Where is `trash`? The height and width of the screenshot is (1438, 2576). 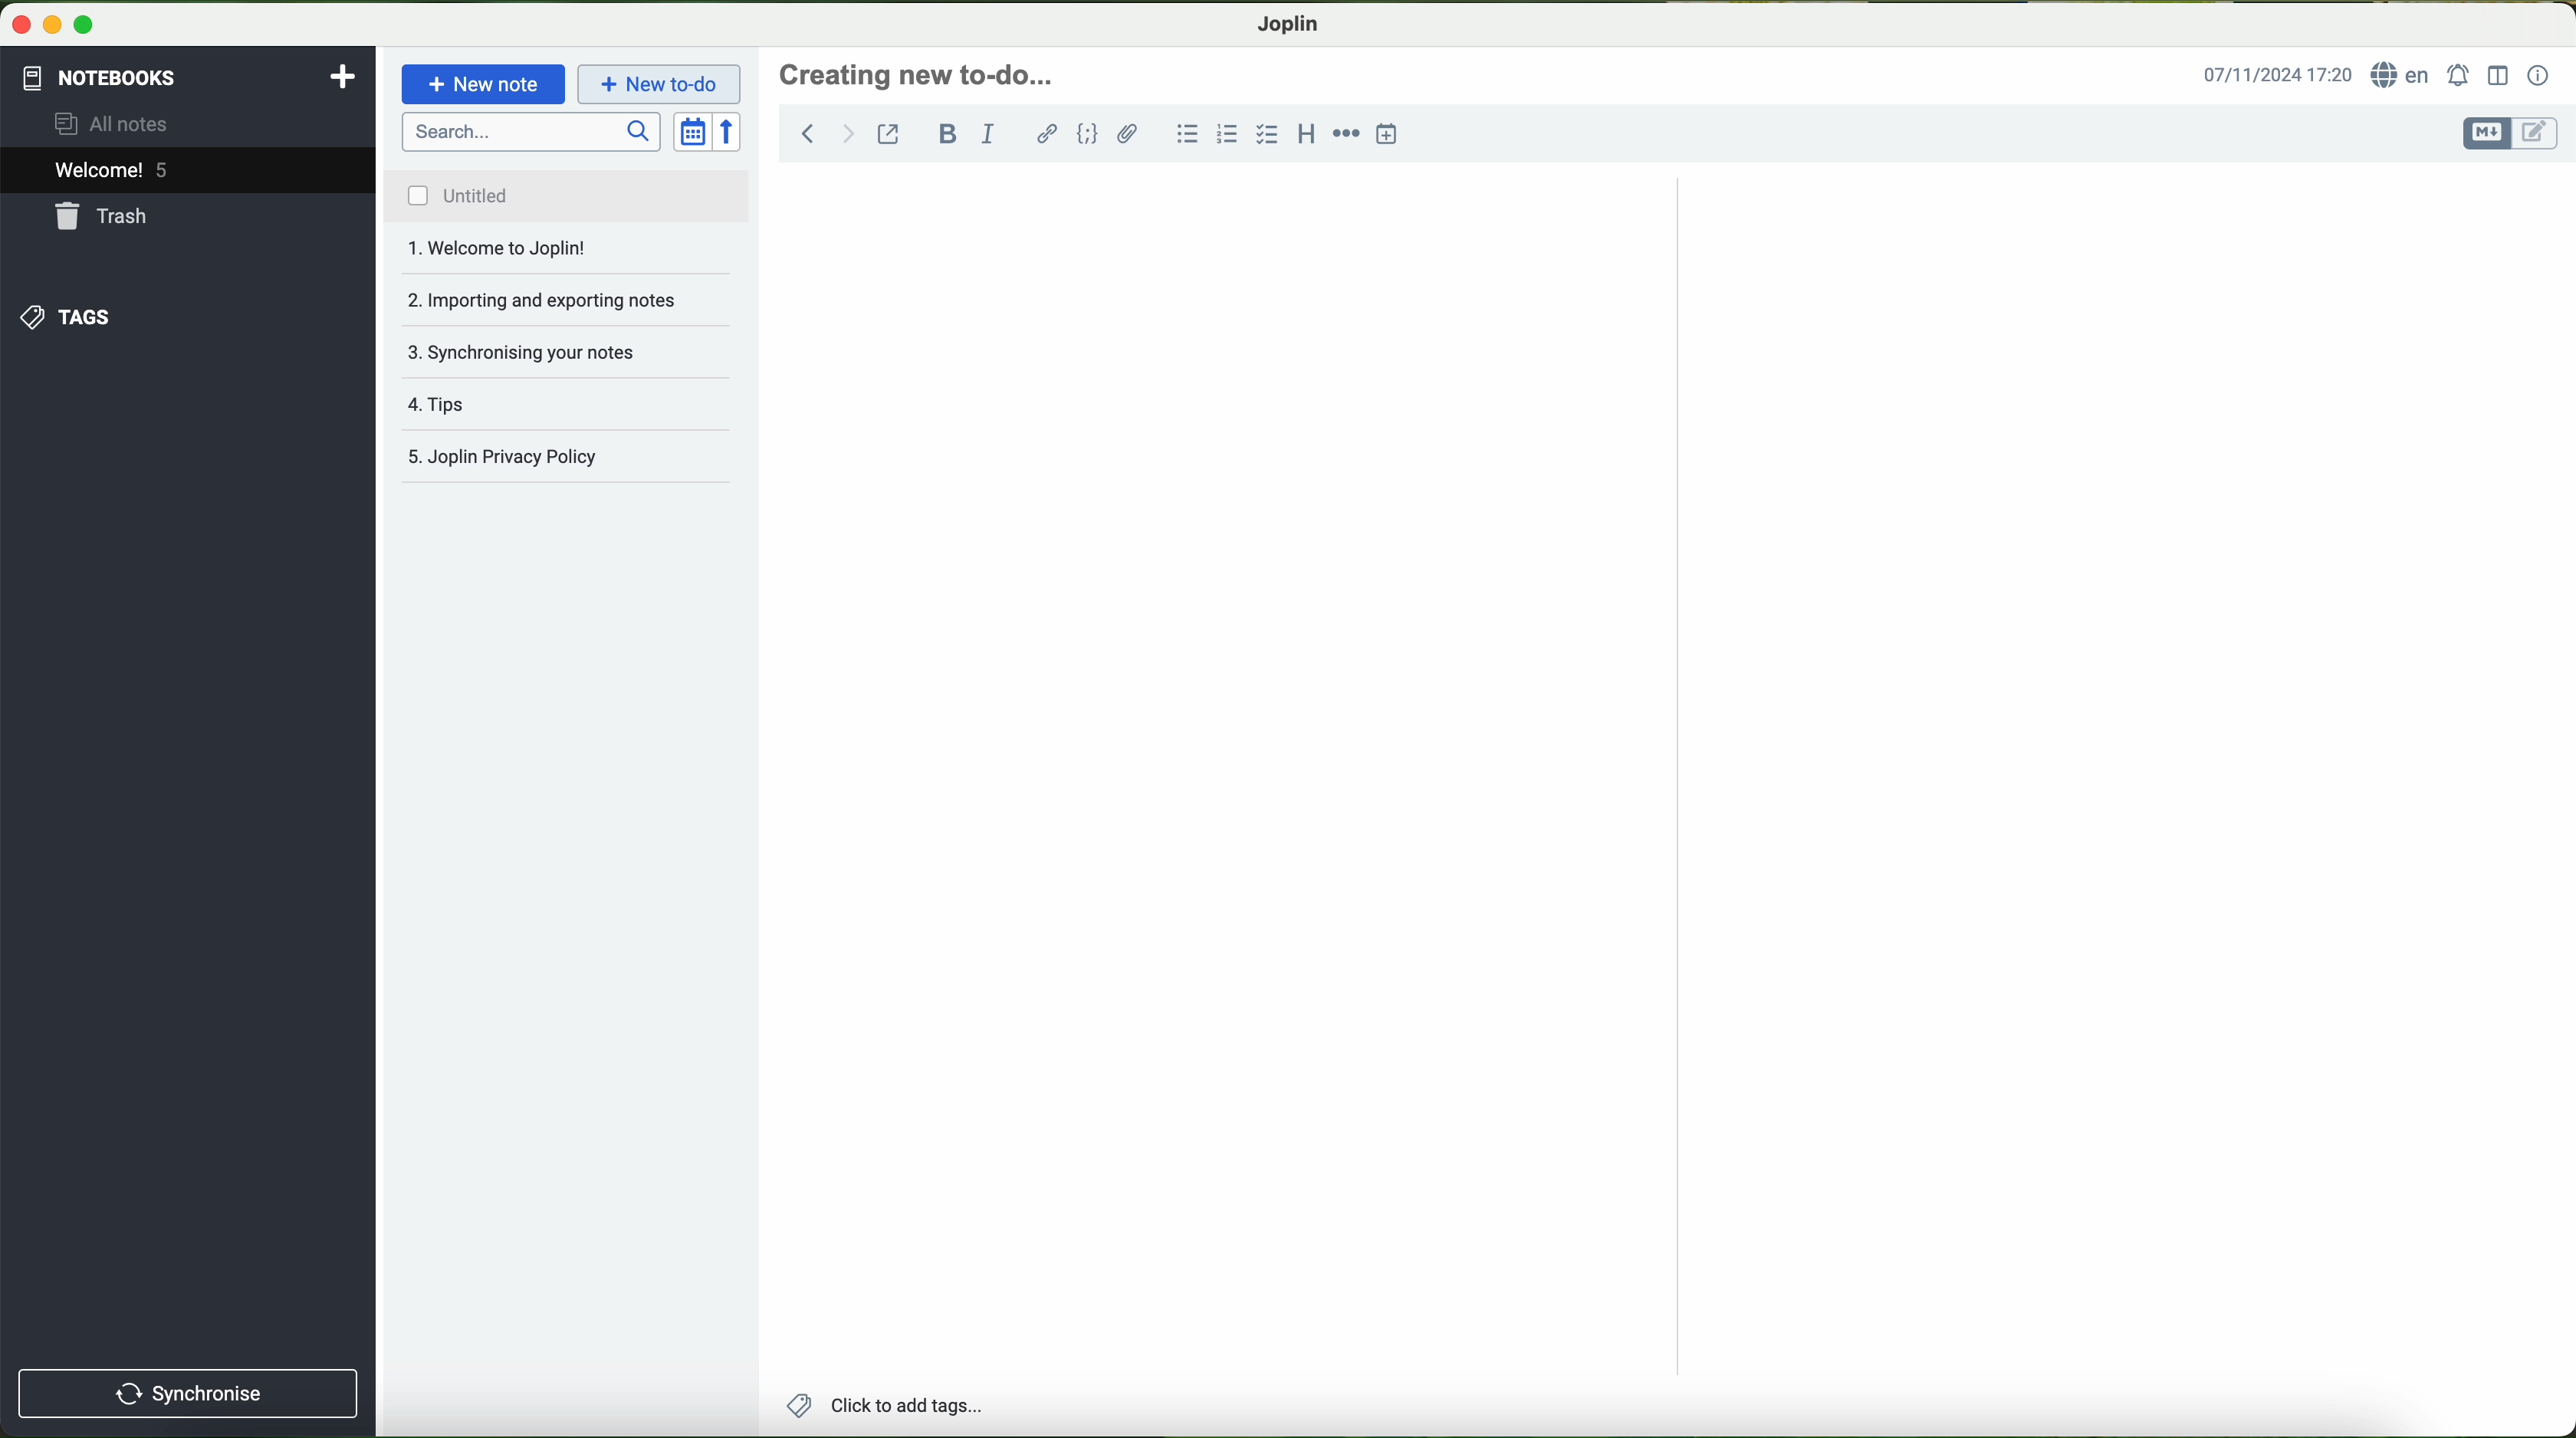
trash is located at coordinates (103, 219).